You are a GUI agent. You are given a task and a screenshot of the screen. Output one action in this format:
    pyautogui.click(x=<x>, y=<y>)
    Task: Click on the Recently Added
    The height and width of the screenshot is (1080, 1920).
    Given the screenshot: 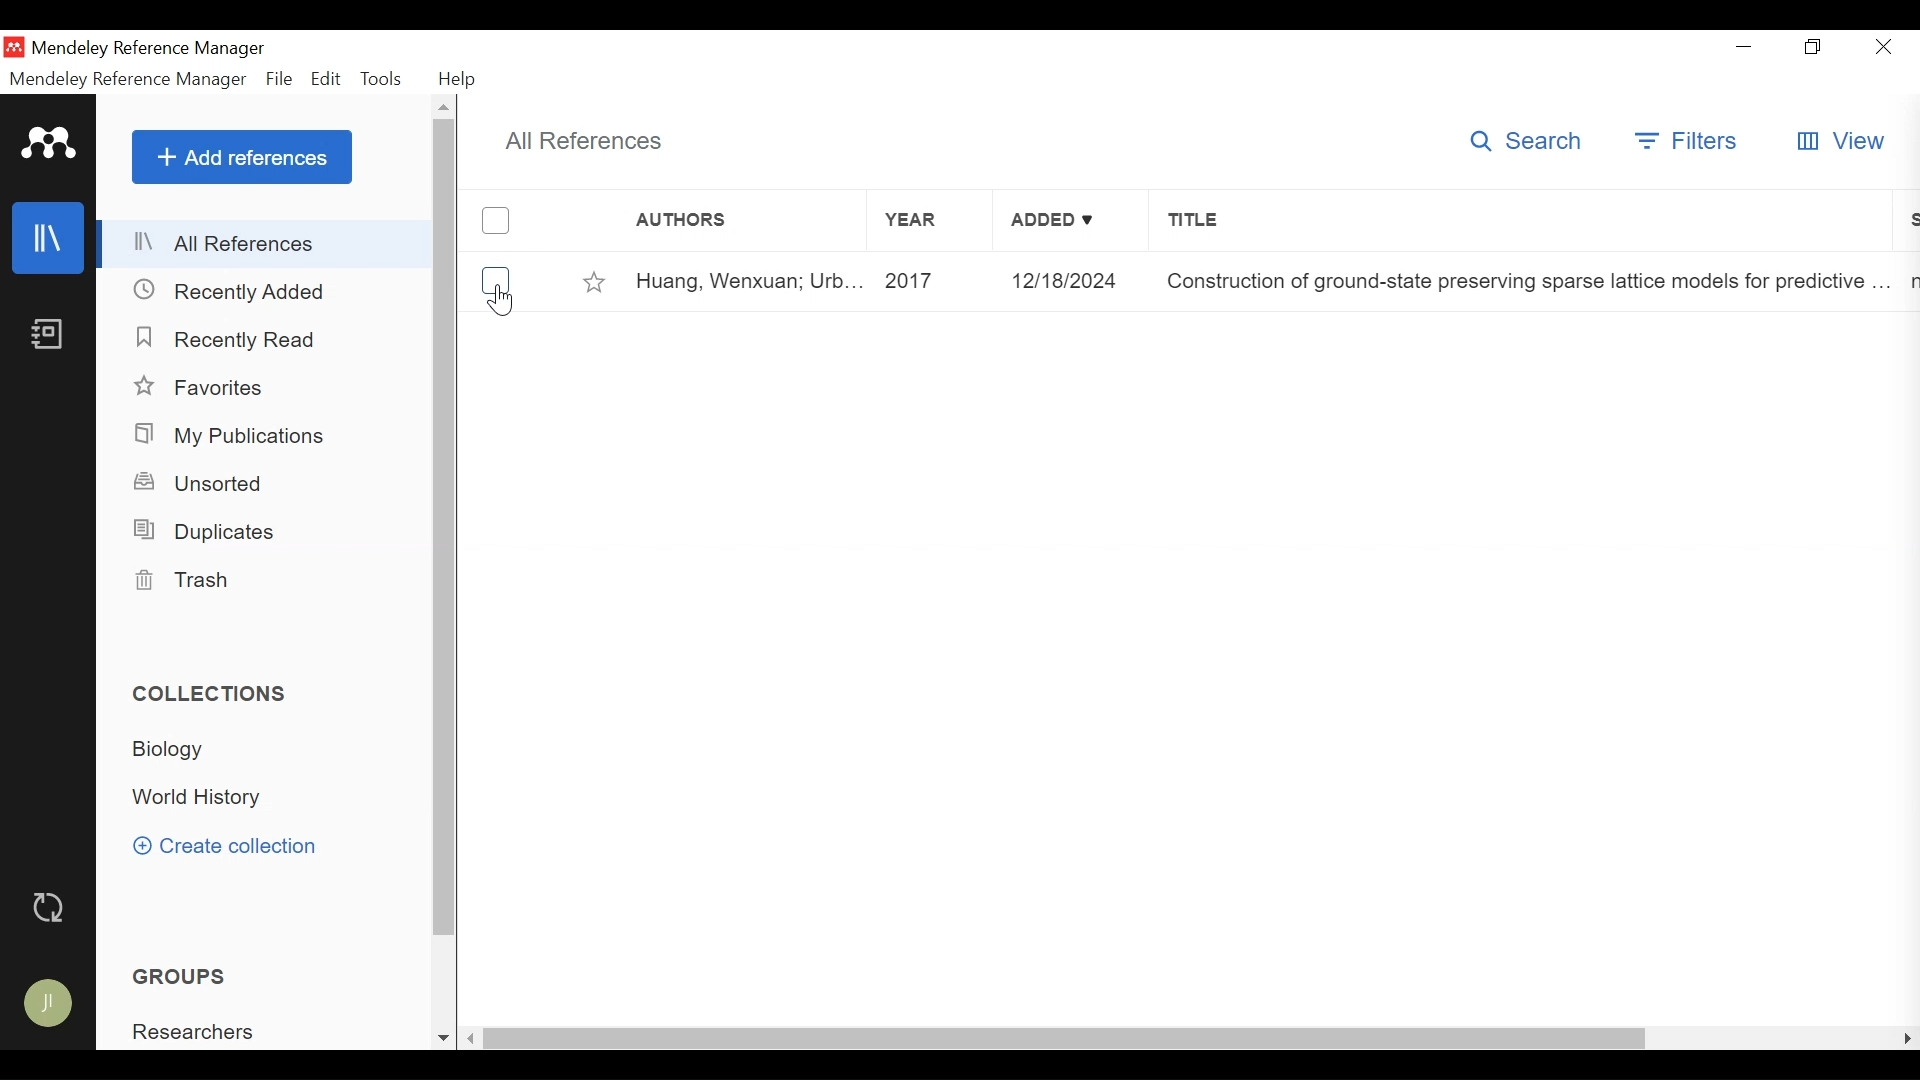 What is the action you would take?
    pyautogui.click(x=230, y=292)
    